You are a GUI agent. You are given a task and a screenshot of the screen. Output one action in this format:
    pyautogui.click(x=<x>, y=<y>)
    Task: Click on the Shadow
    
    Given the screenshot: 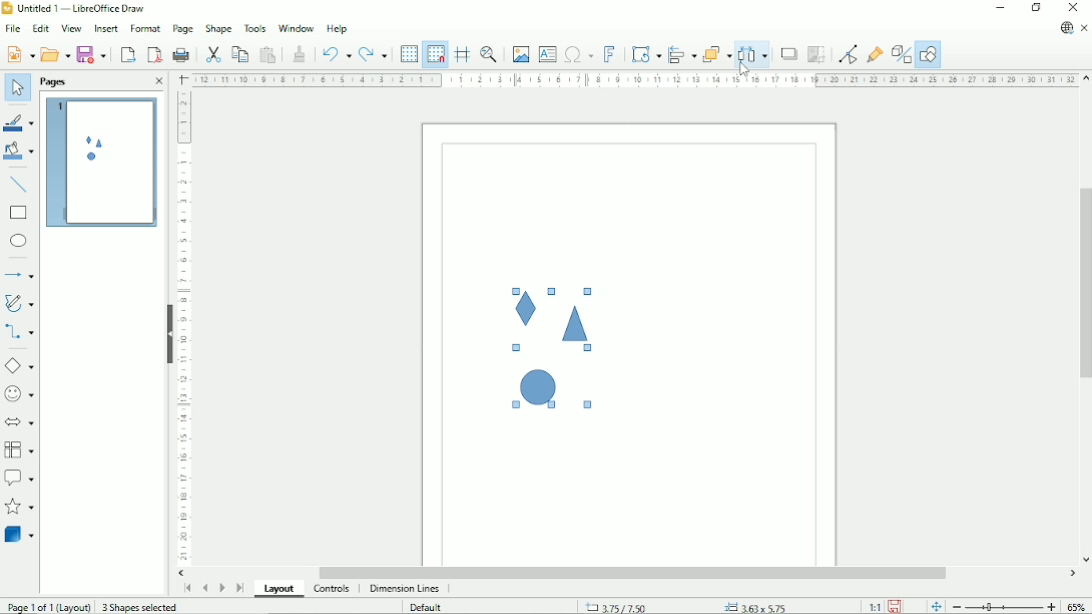 What is the action you would take?
    pyautogui.click(x=789, y=54)
    